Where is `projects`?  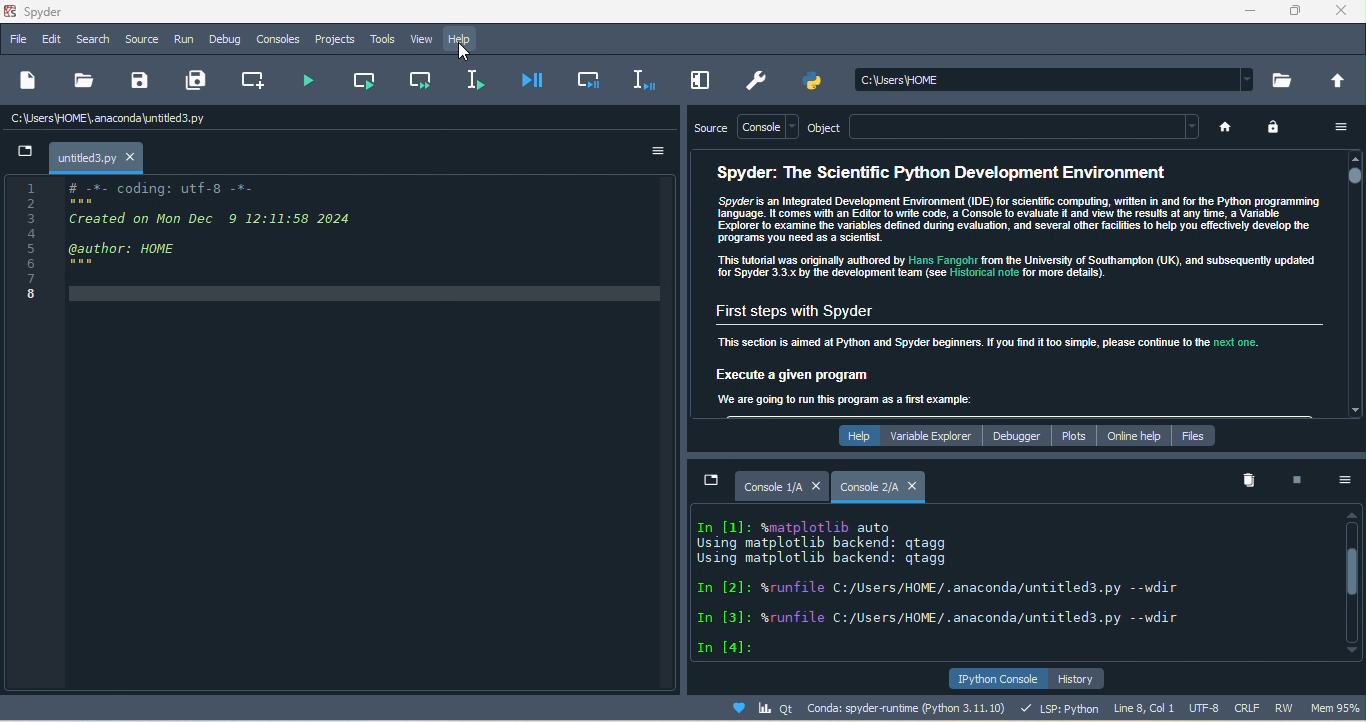 projects is located at coordinates (338, 39).